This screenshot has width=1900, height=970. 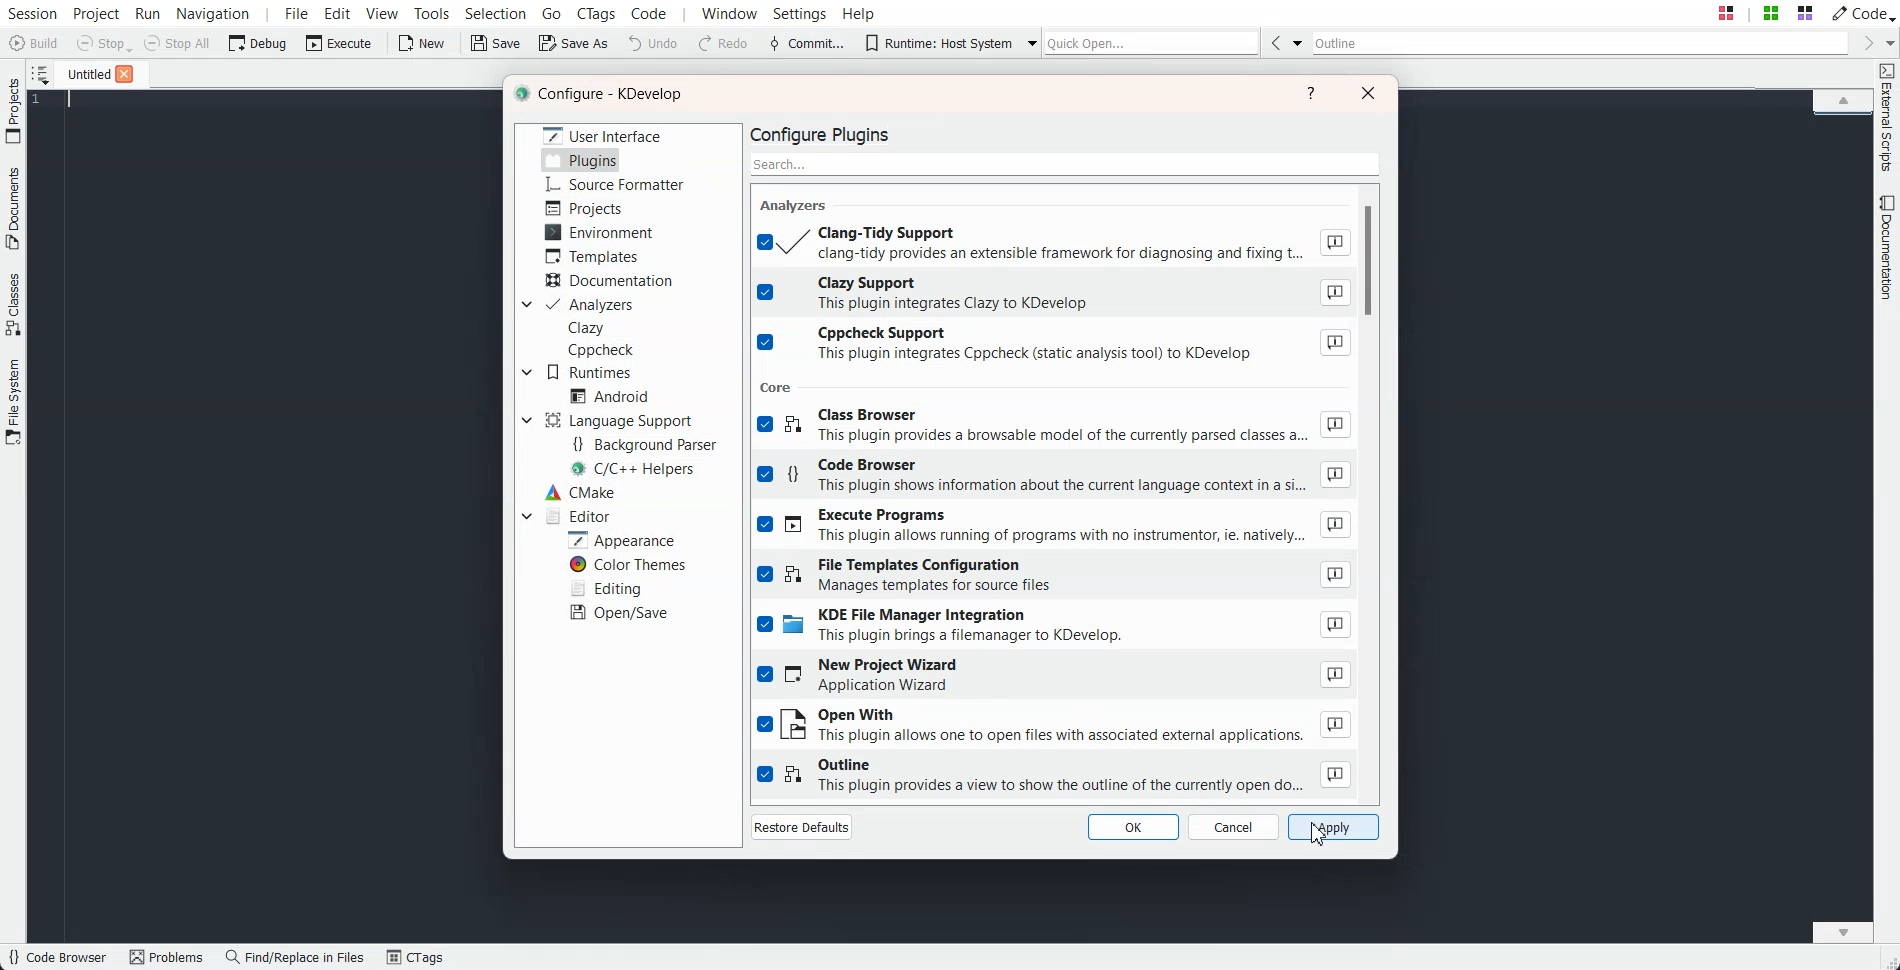 I want to click on Enable File Template Configuration, so click(x=1054, y=576).